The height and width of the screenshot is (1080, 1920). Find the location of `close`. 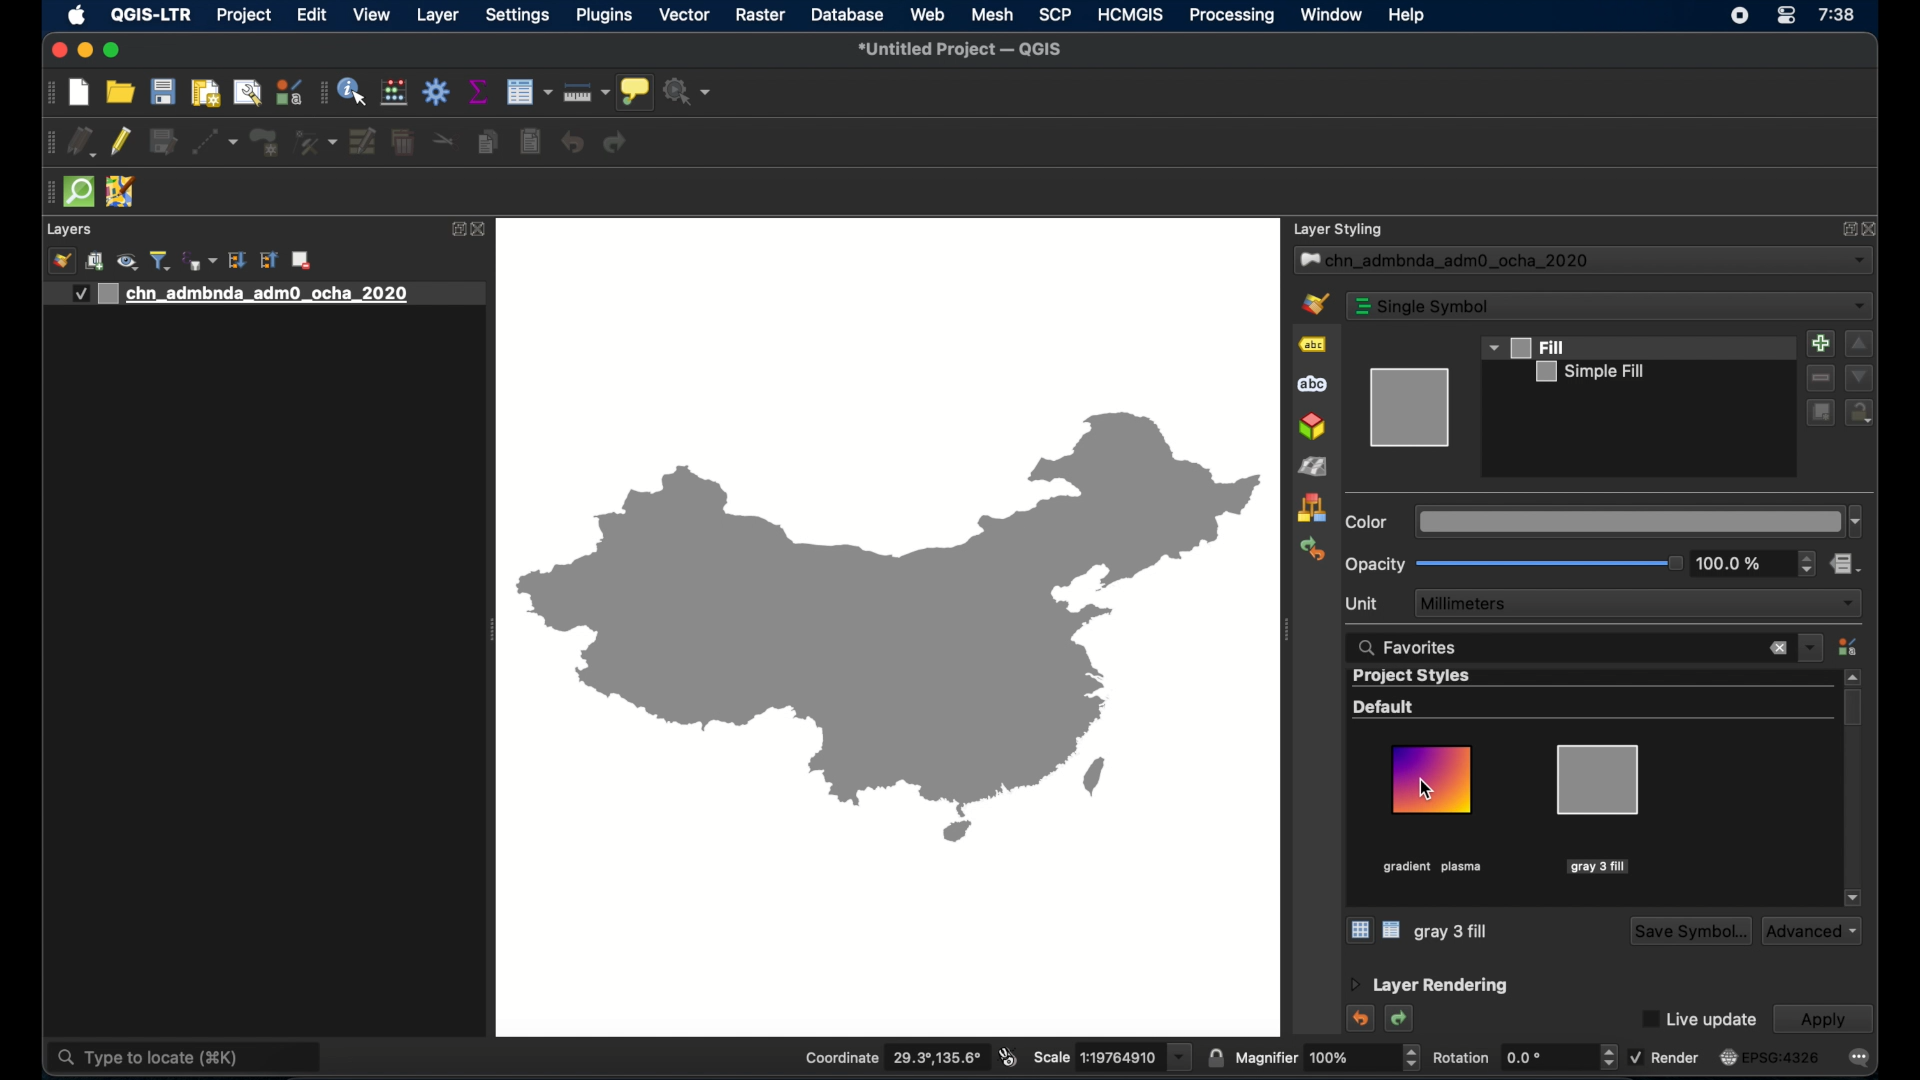

close is located at coordinates (1777, 649).